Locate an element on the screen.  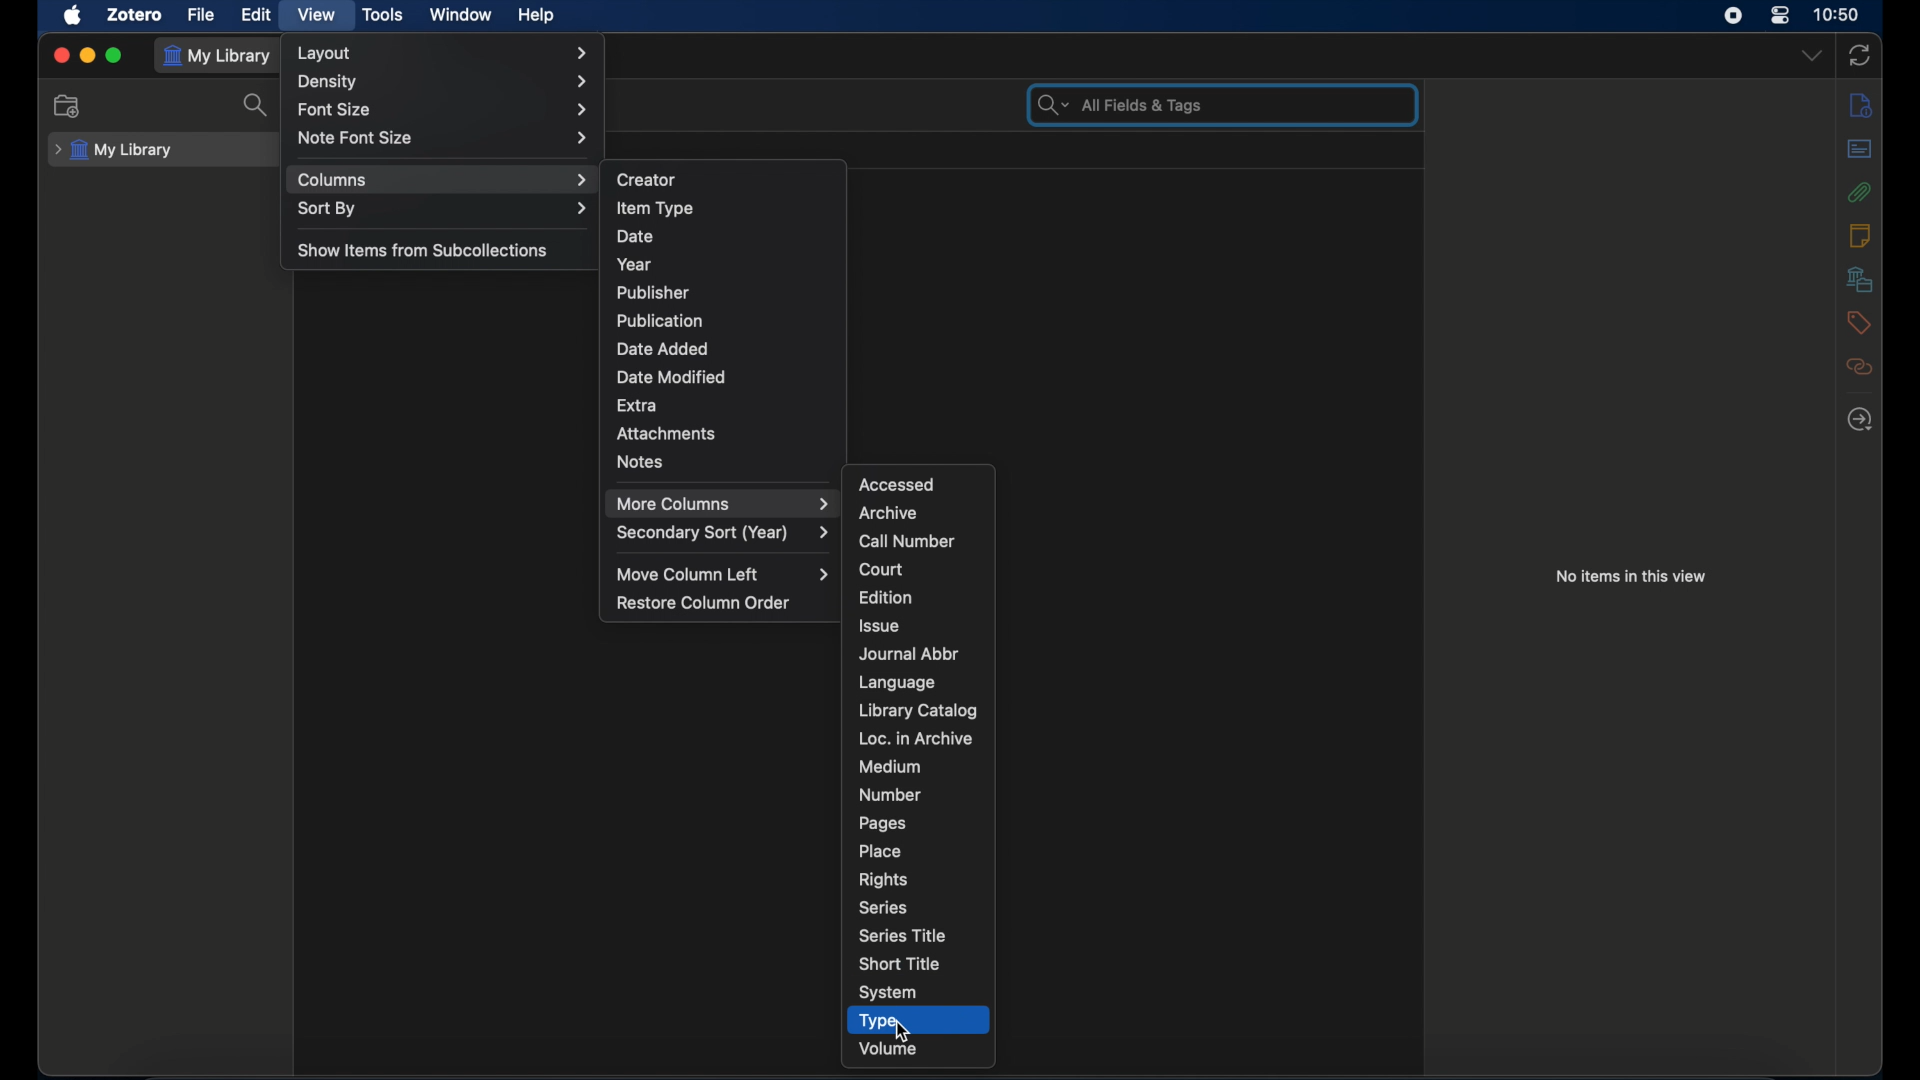
tags is located at coordinates (1858, 323).